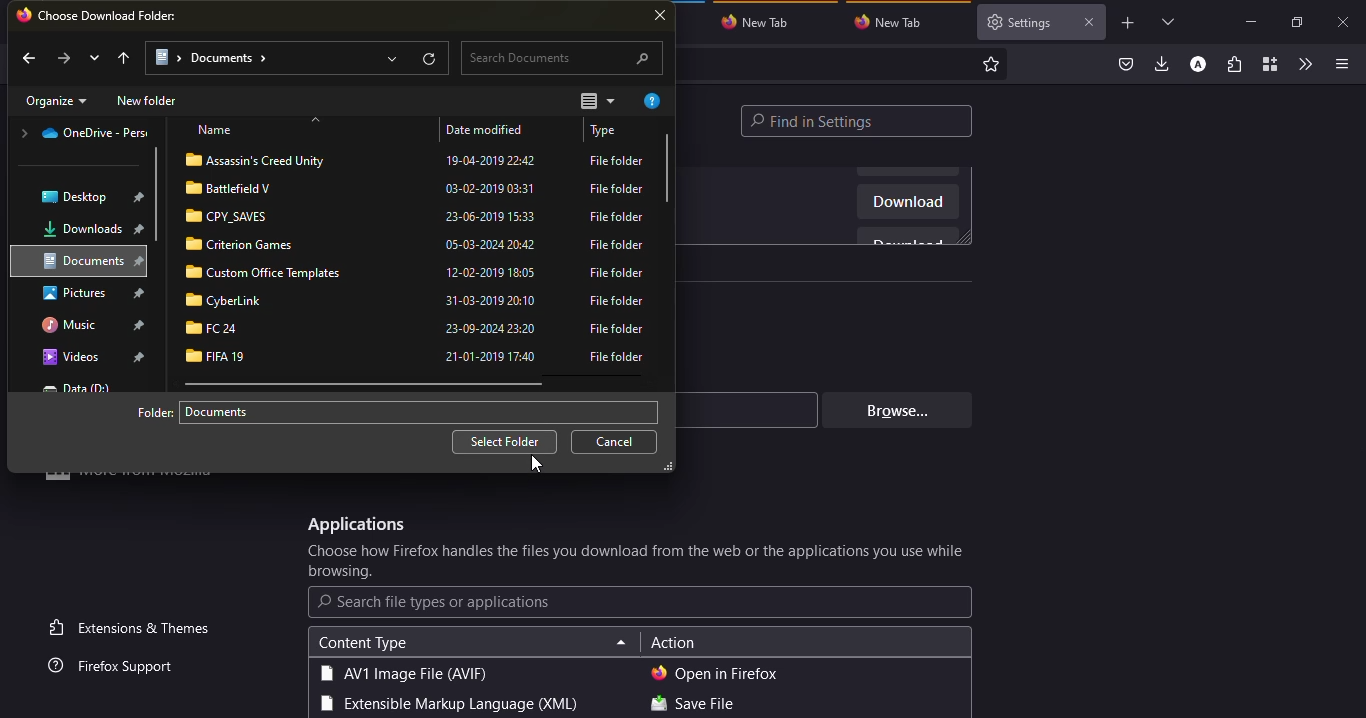 This screenshot has height=718, width=1366. Describe the element at coordinates (662, 17) in the screenshot. I see `close` at that location.